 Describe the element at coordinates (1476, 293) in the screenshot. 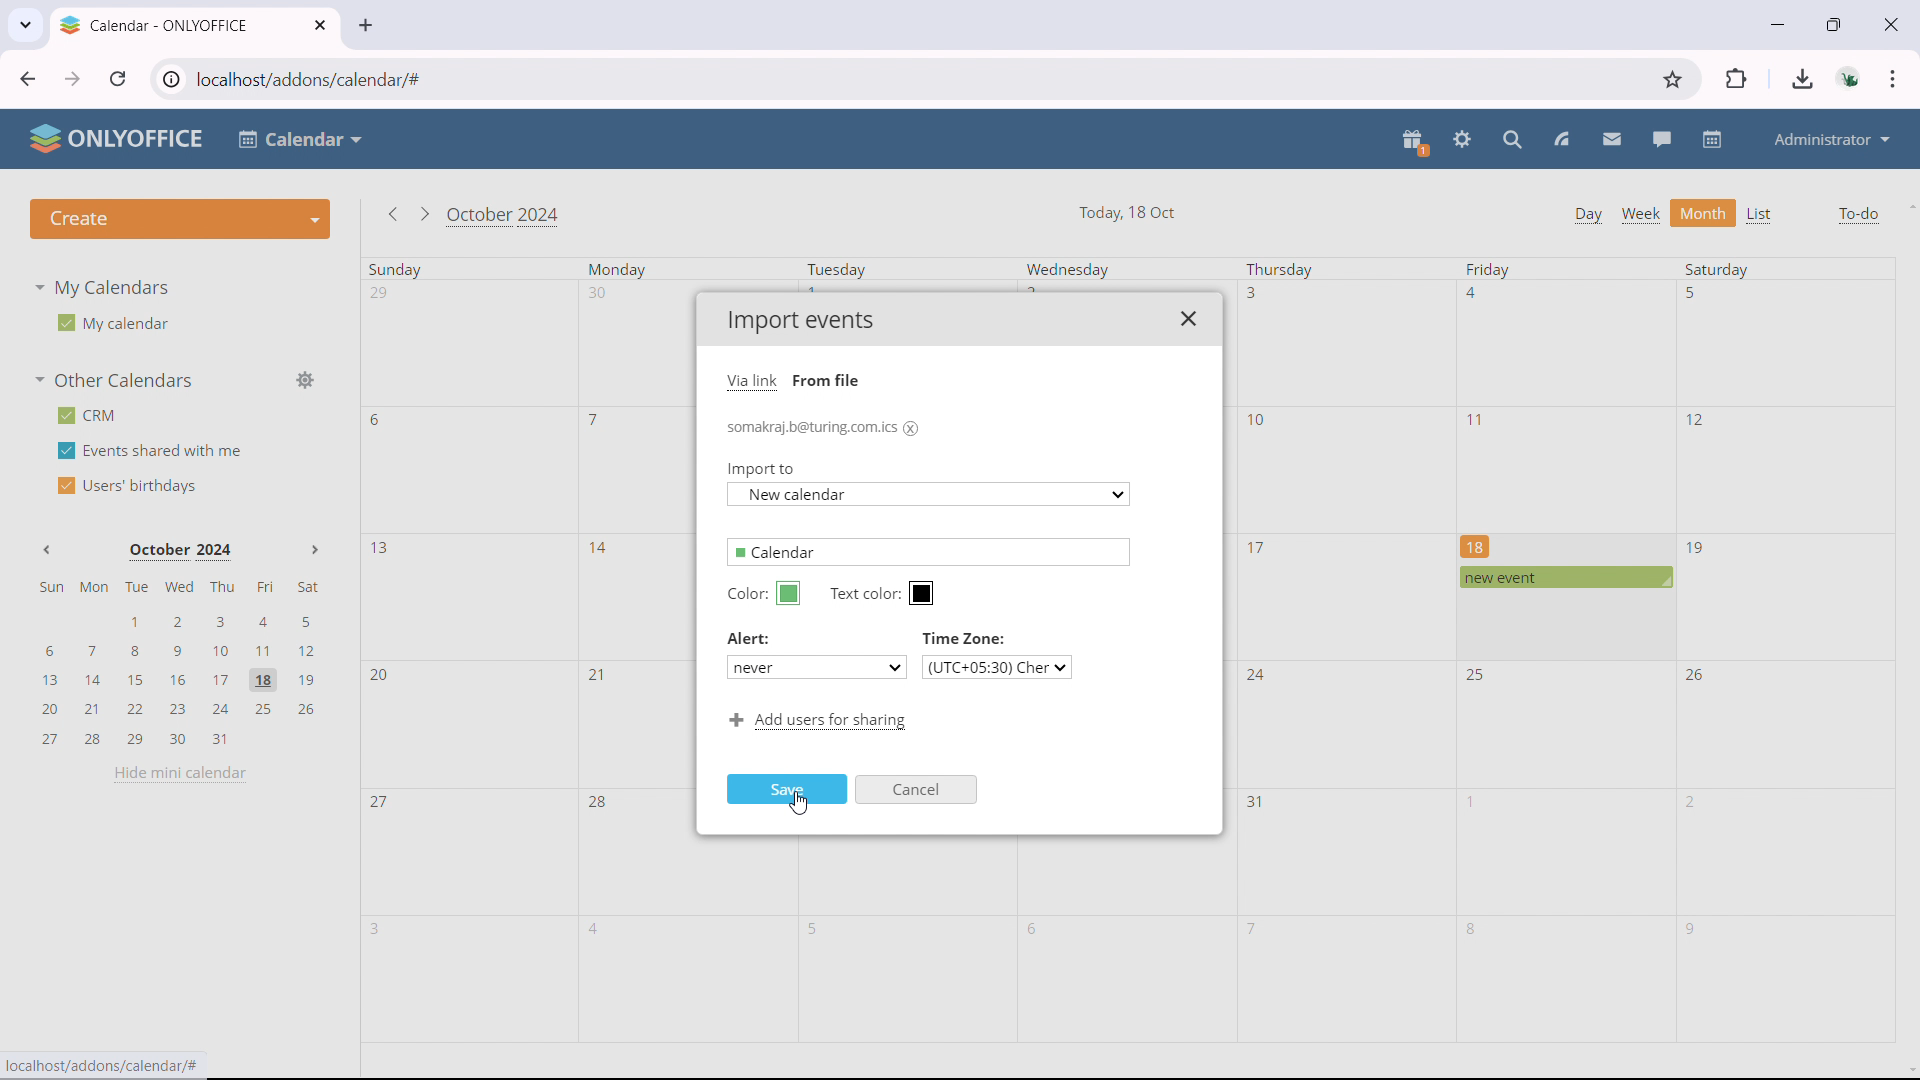

I see `4` at that location.